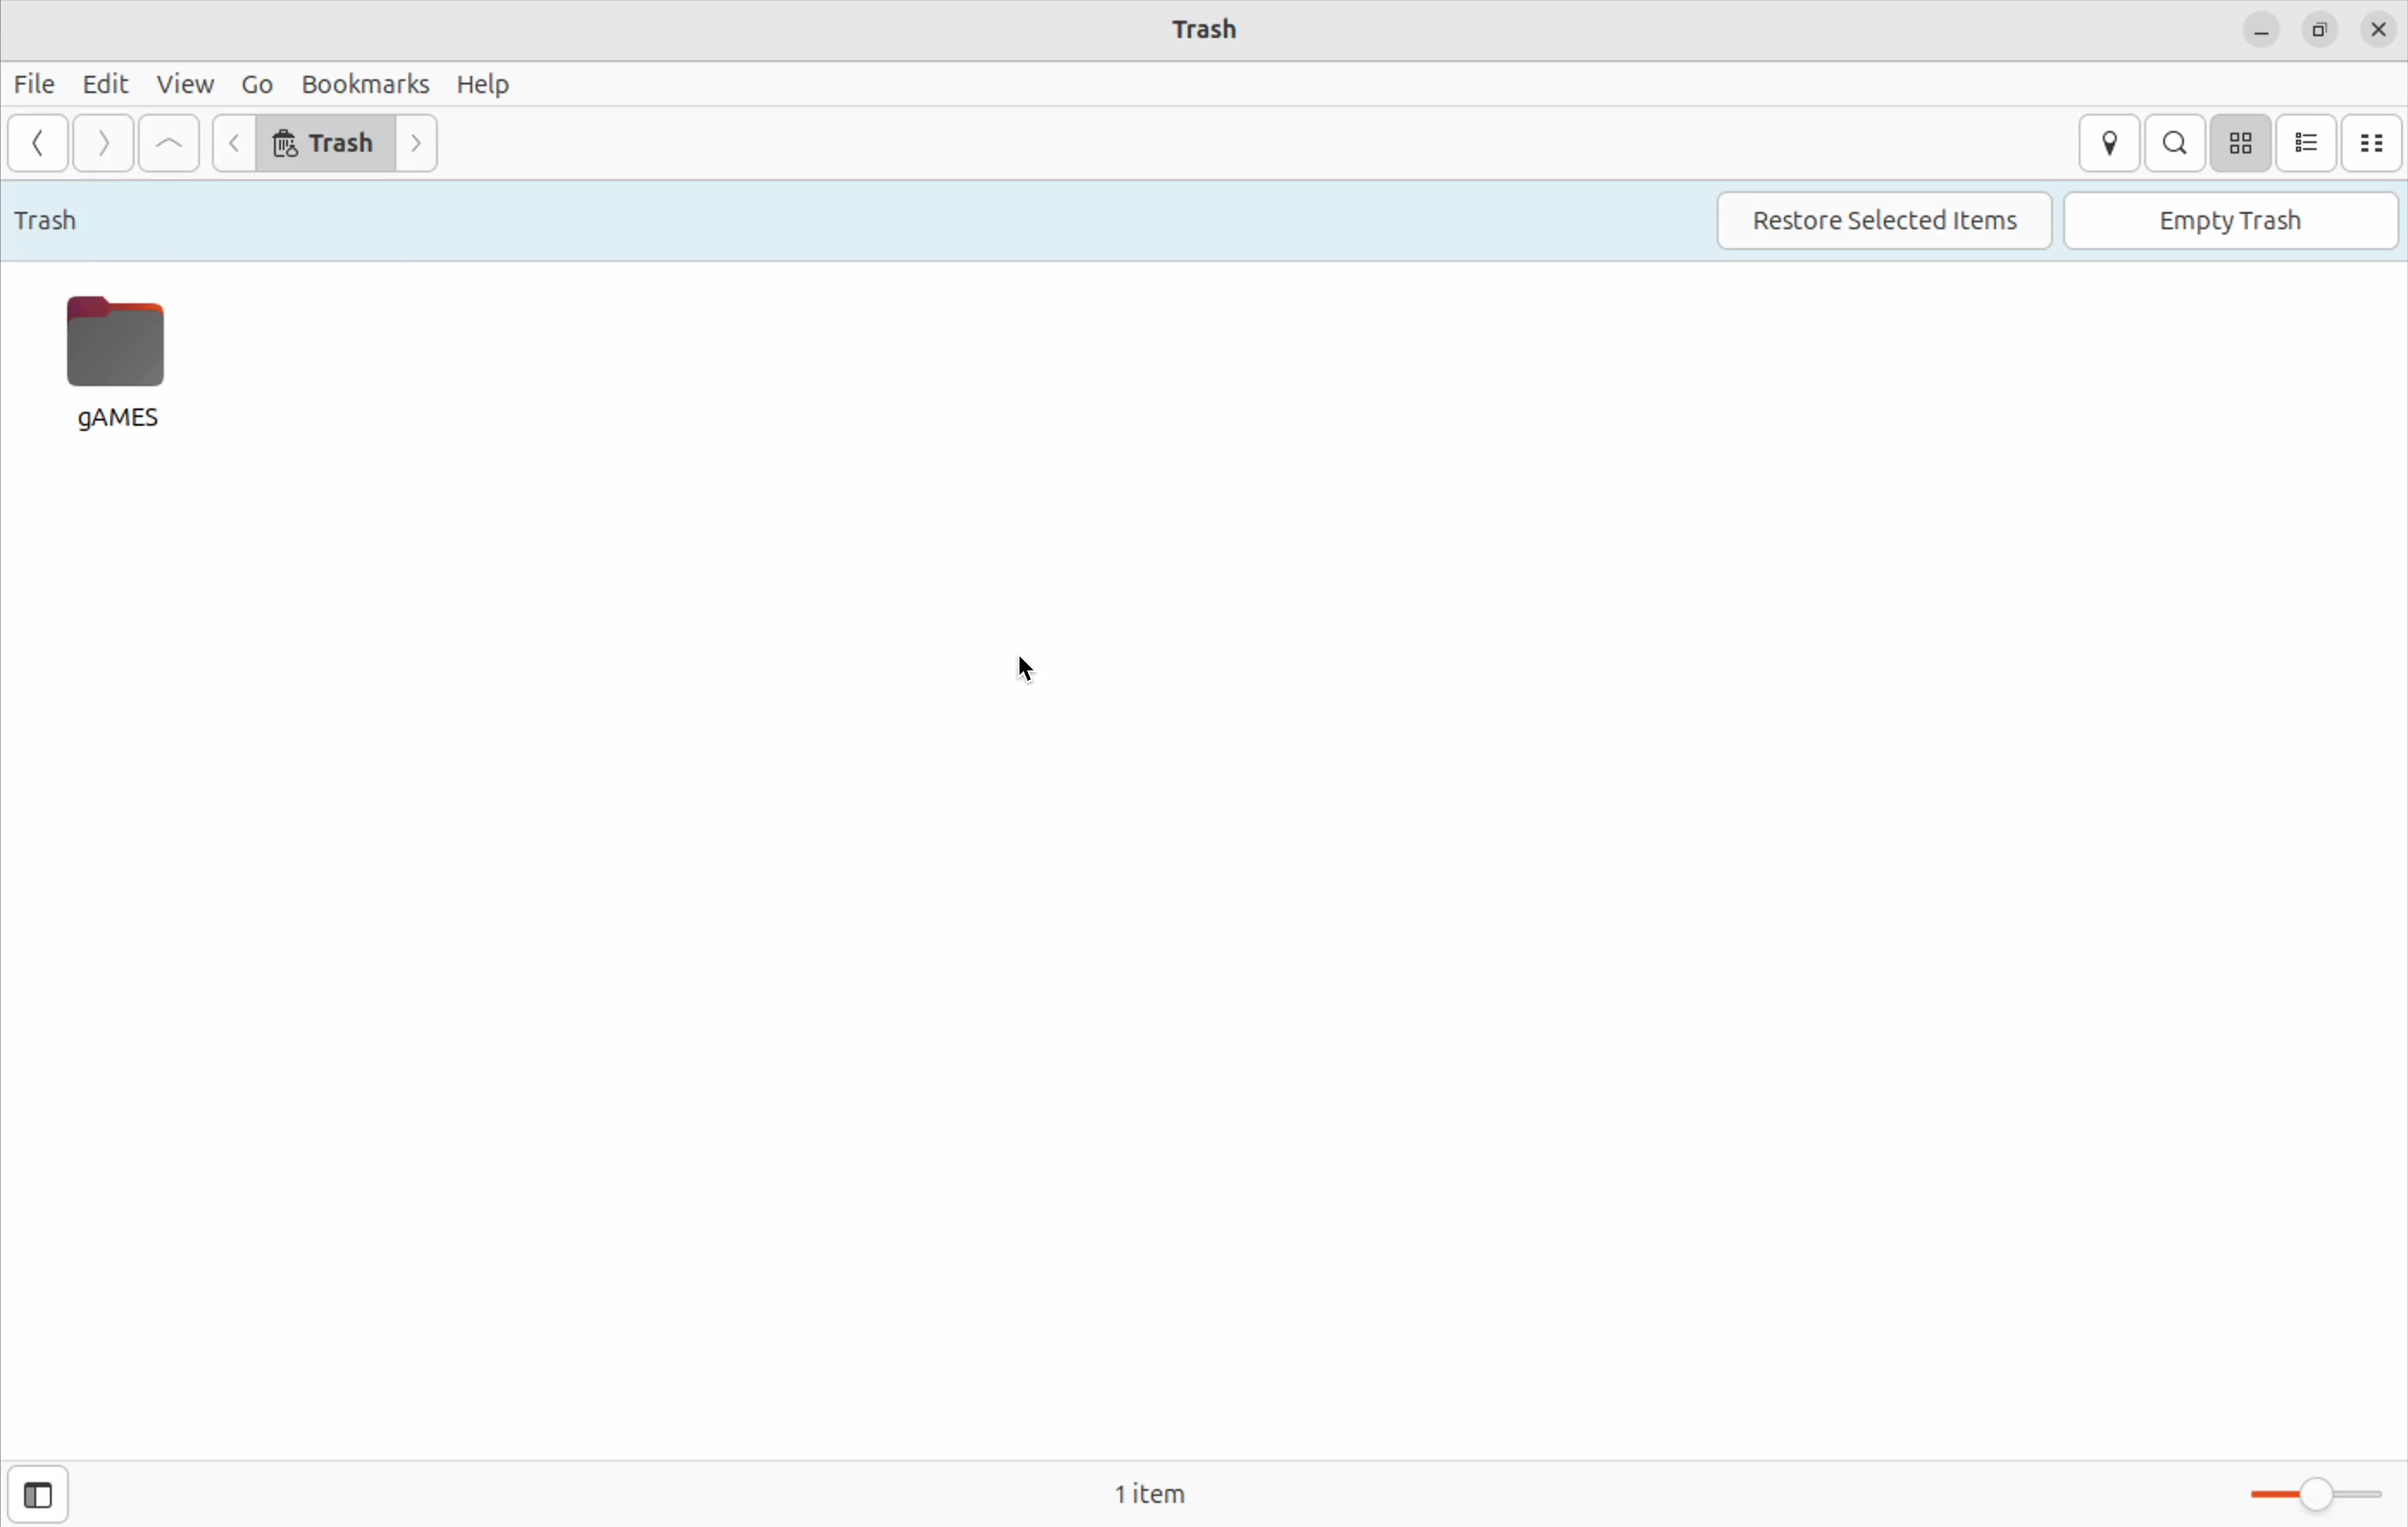 Image resolution: width=2408 pixels, height=1527 pixels. What do you see at coordinates (2108, 142) in the screenshot?
I see `location entry` at bounding box center [2108, 142].